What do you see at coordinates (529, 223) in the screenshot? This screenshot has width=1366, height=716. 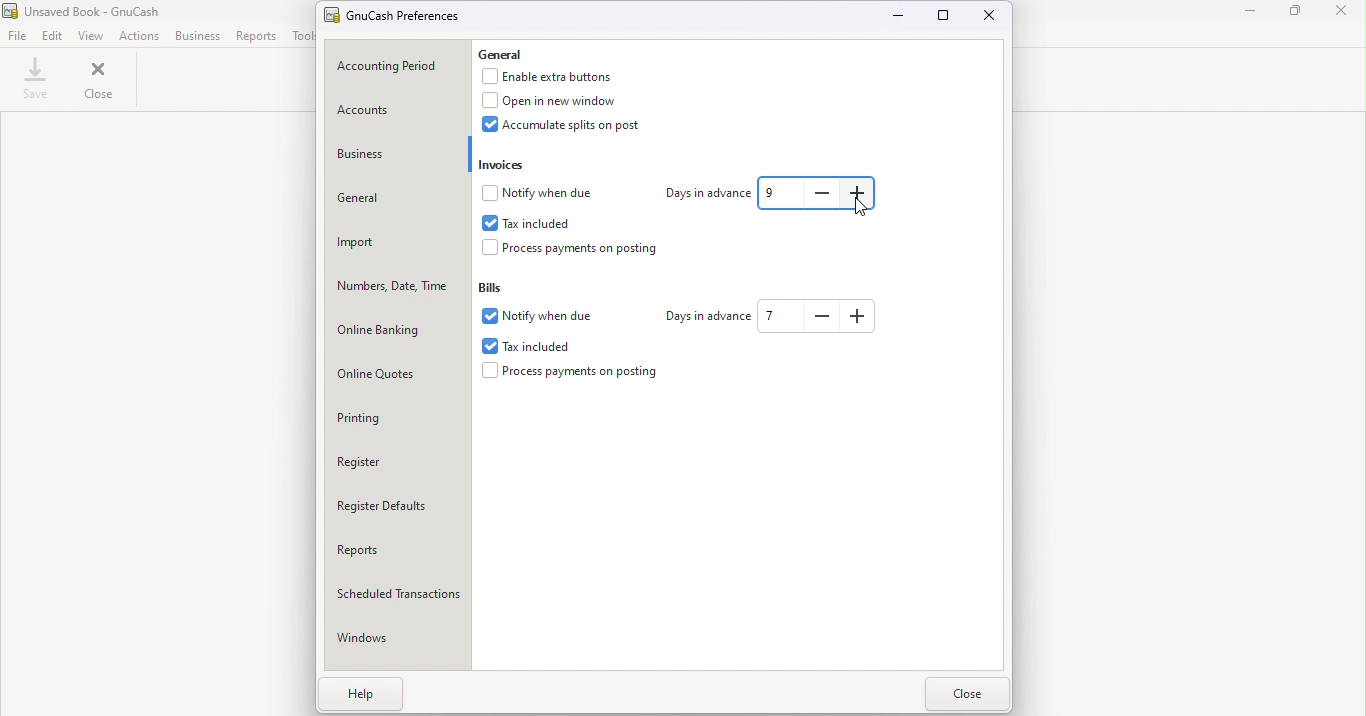 I see `Tax included` at bounding box center [529, 223].